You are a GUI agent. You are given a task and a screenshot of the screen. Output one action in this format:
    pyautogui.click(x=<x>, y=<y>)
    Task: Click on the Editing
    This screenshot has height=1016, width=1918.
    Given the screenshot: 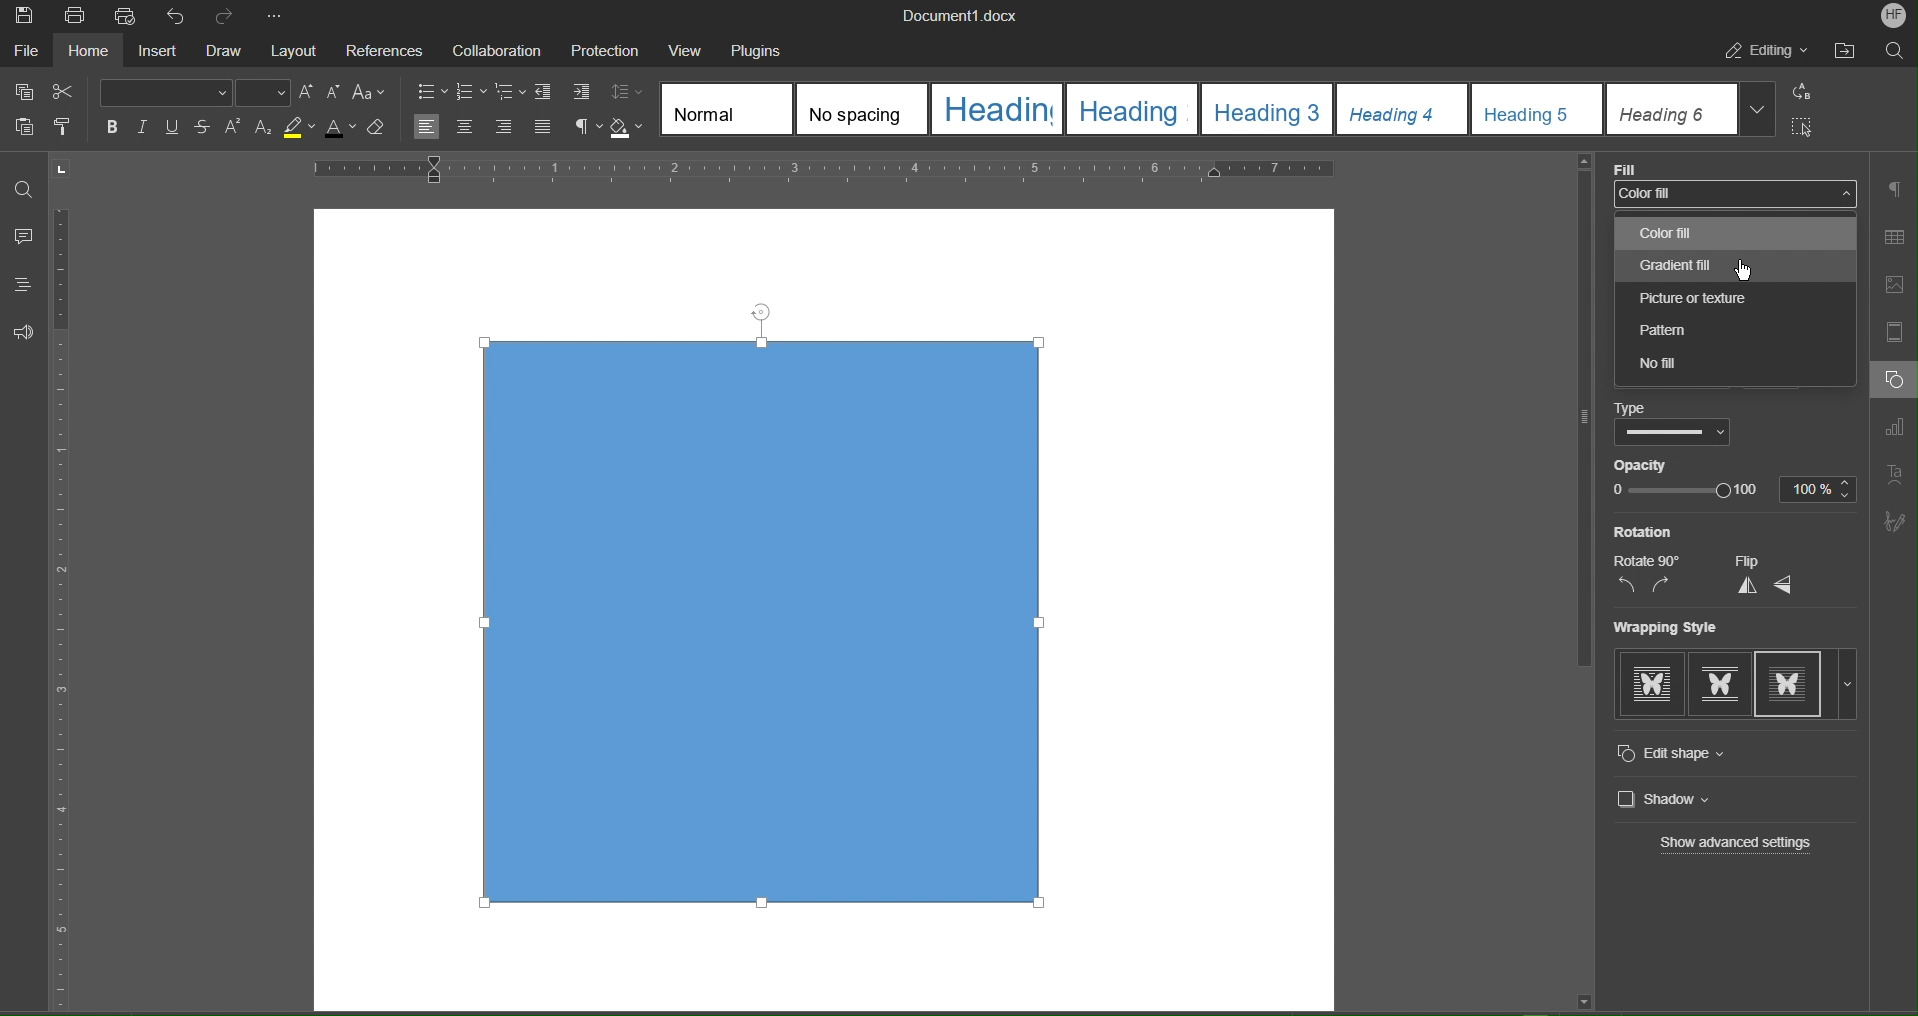 What is the action you would take?
    pyautogui.click(x=1765, y=53)
    